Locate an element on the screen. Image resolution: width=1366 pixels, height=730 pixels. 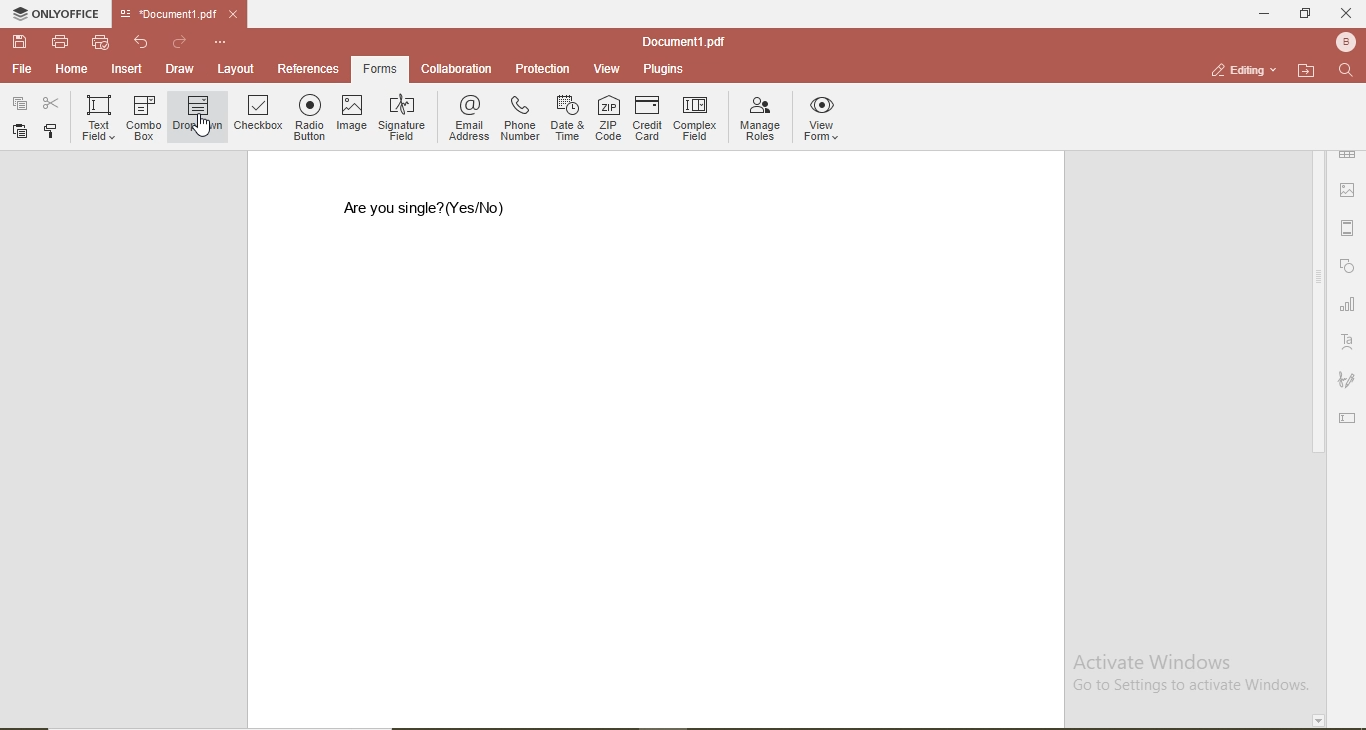
onlyoffice is located at coordinates (59, 13).